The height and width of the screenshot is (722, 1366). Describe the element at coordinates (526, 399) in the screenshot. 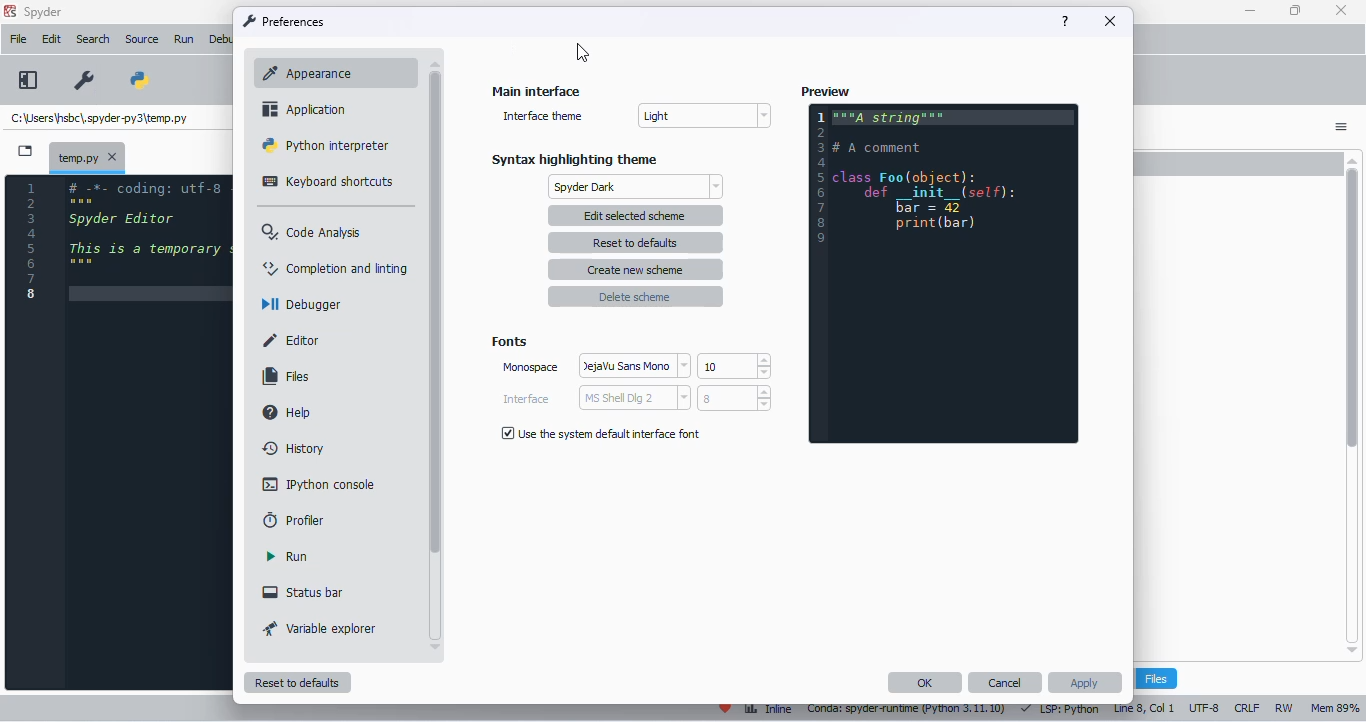

I see `interface` at that location.